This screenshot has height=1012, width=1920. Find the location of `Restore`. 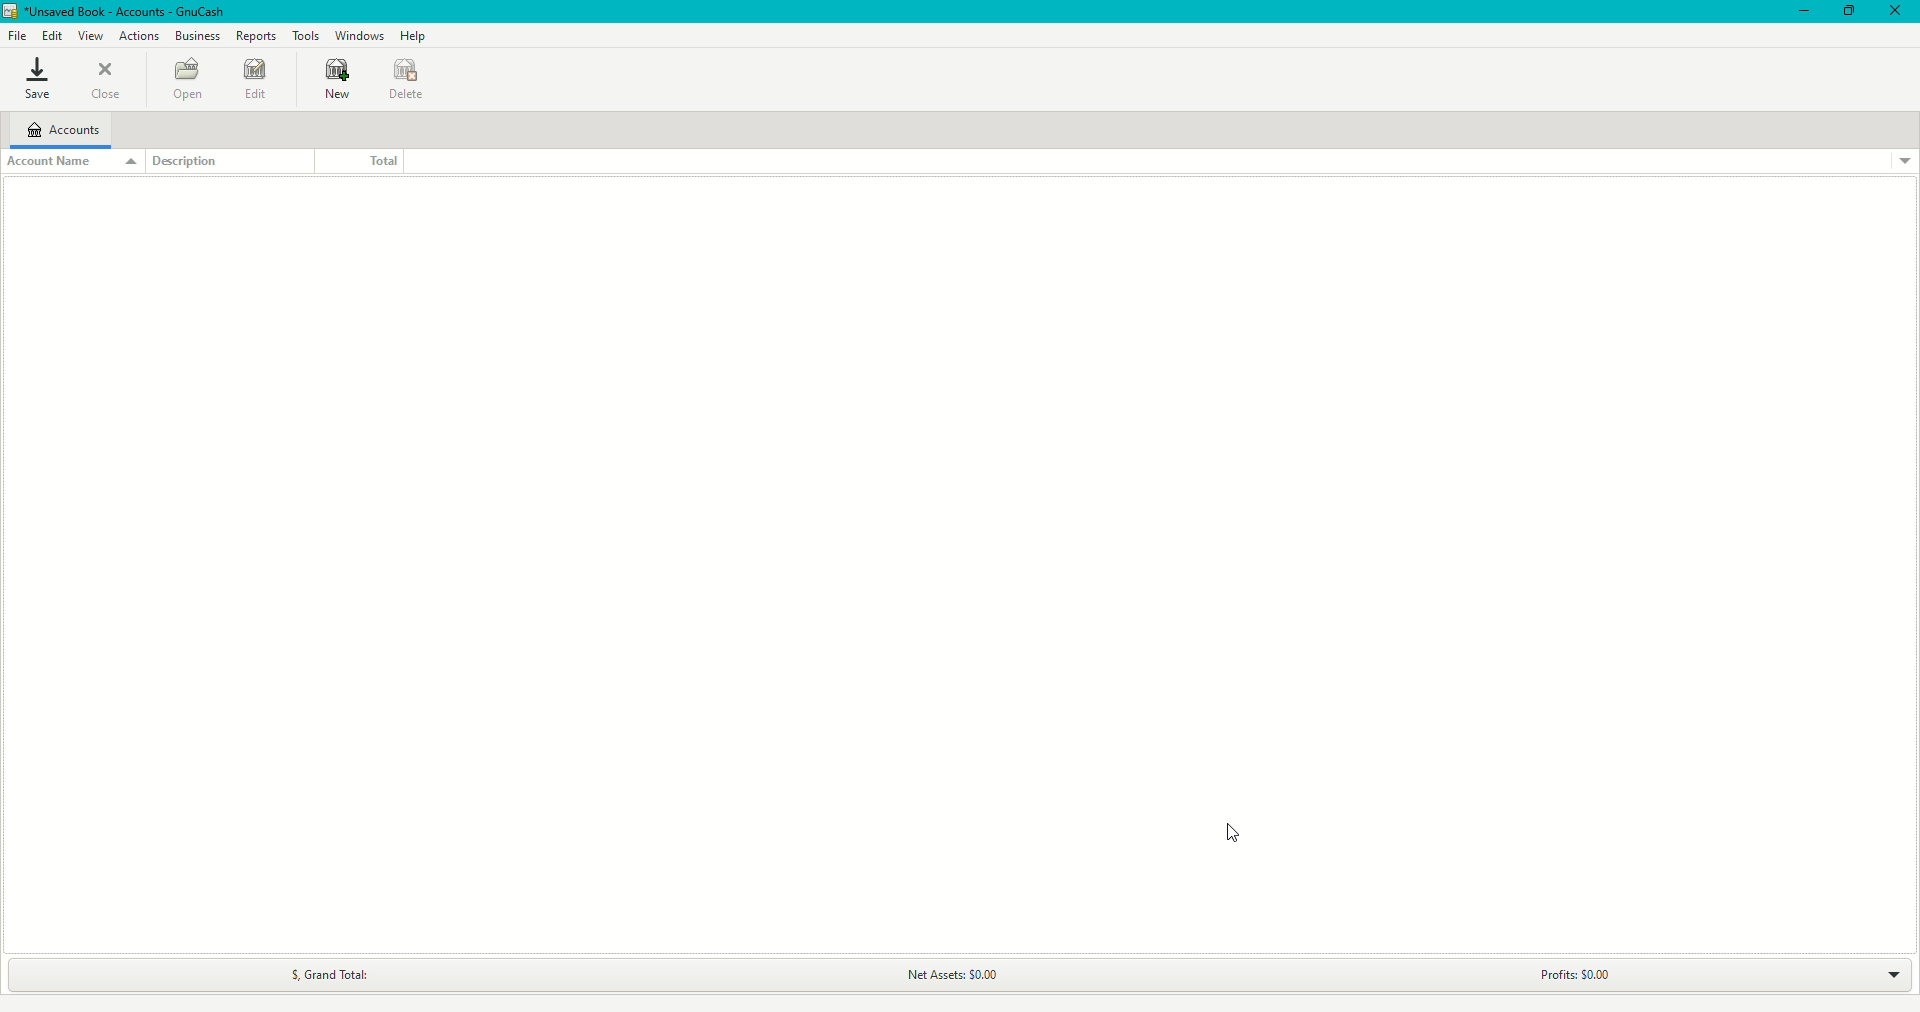

Restore is located at coordinates (1847, 11).